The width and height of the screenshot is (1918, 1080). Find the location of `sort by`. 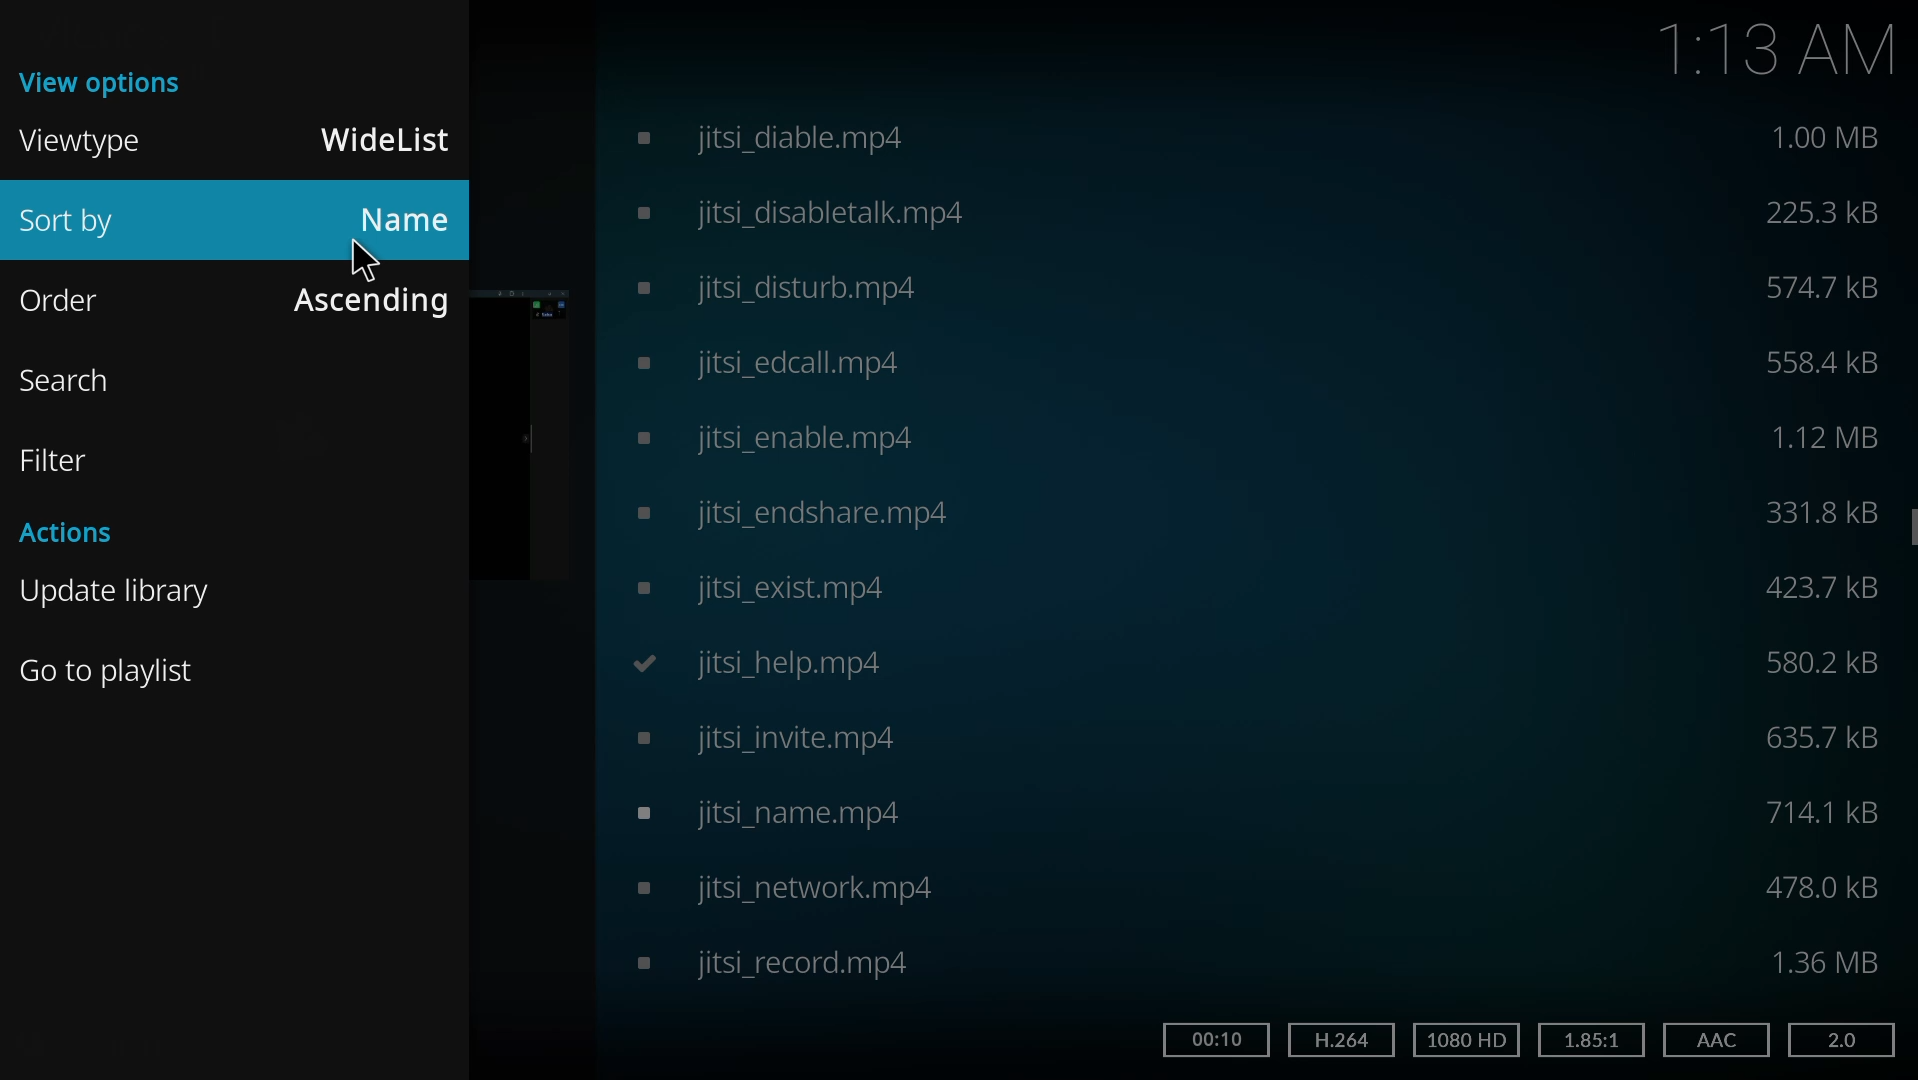

sort by is located at coordinates (84, 224).